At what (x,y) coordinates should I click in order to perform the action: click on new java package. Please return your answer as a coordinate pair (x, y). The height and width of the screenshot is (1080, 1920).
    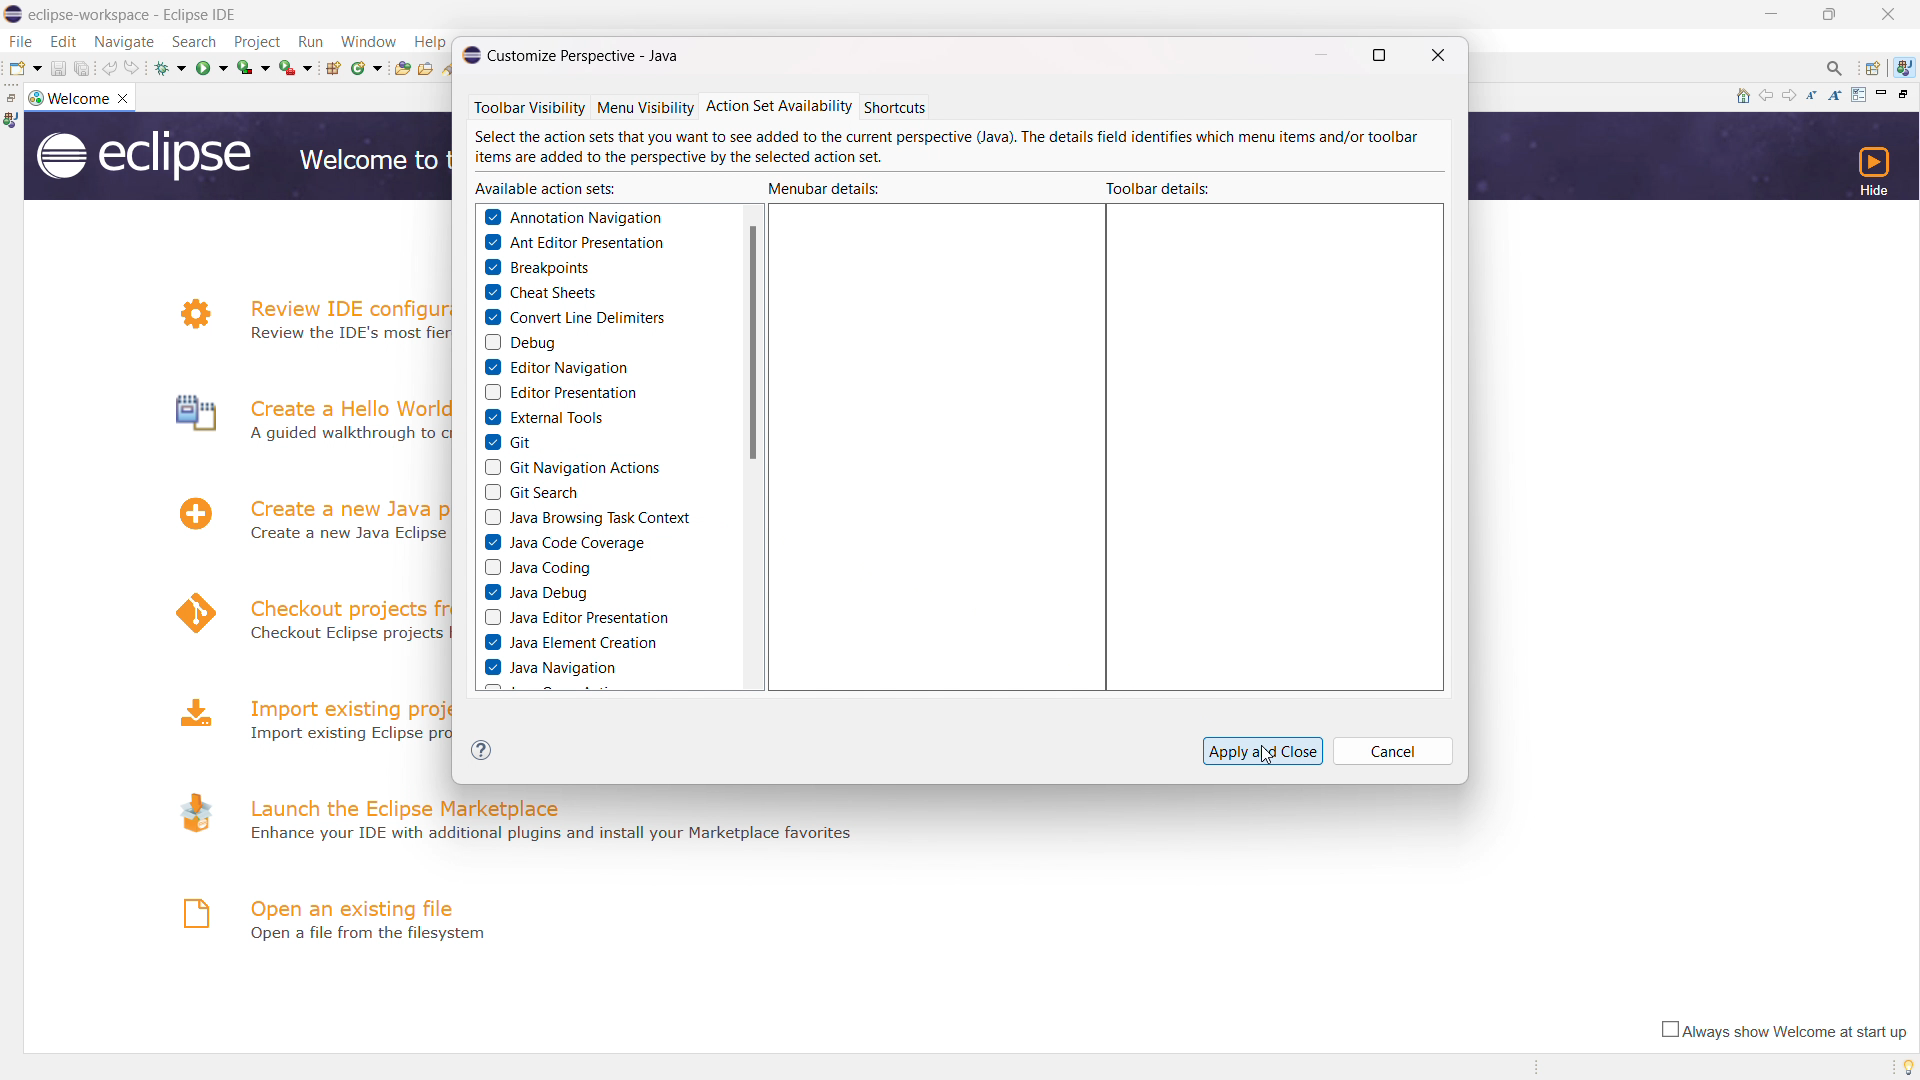
    Looking at the image, I should click on (333, 68).